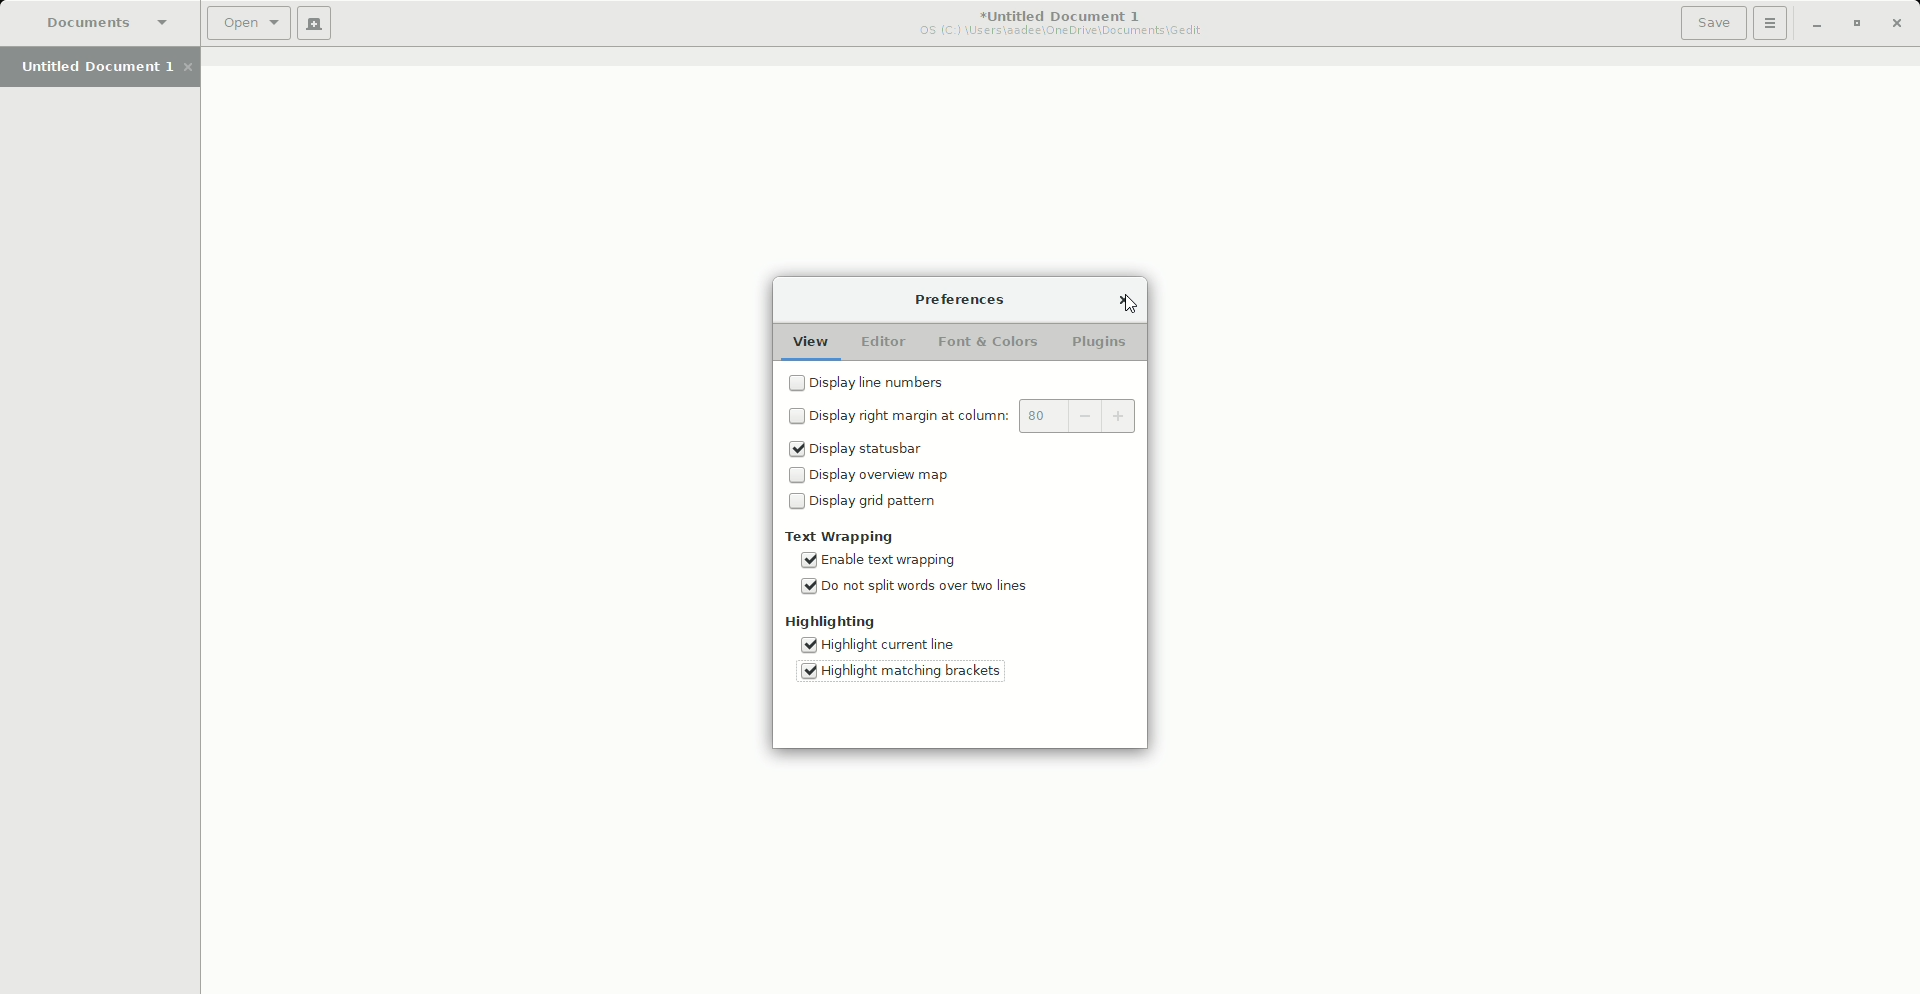 This screenshot has width=1920, height=994. Describe the element at coordinates (890, 648) in the screenshot. I see `Highlight current line` at that location.